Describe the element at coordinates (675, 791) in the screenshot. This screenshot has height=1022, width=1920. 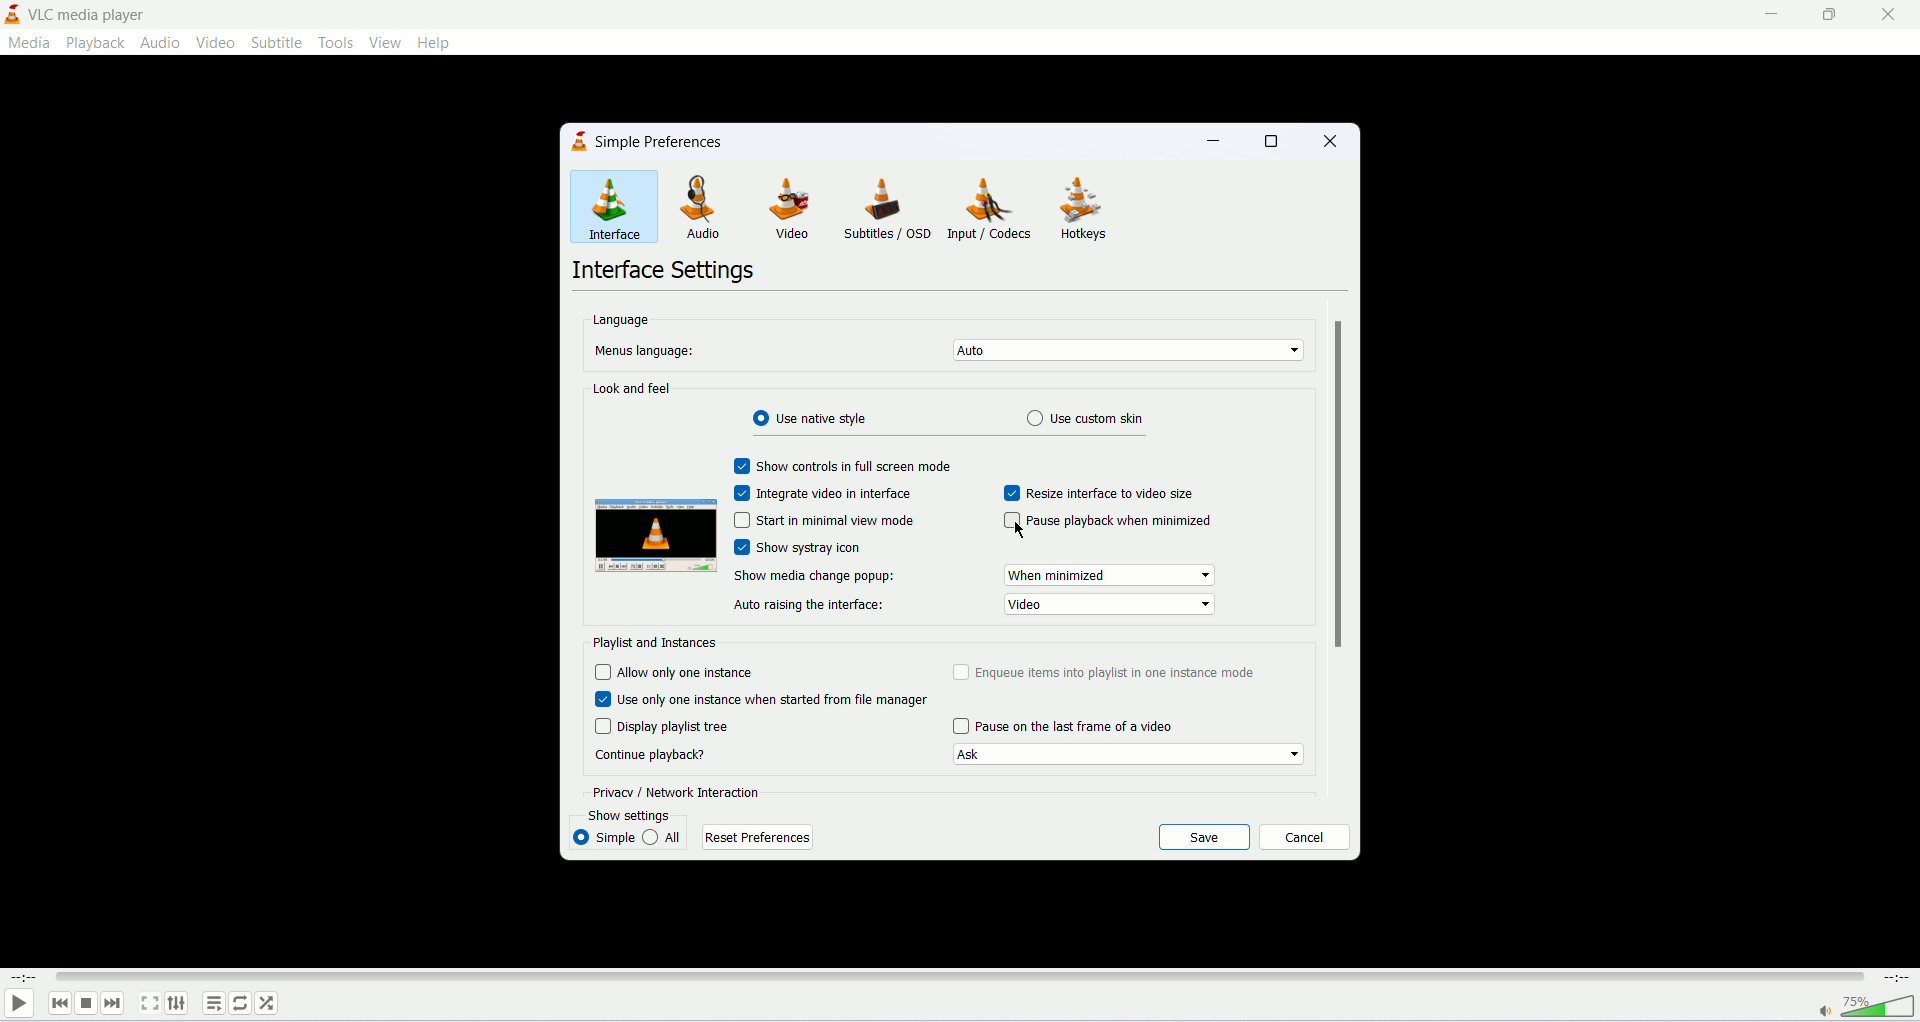
I see `privacy/network interaction` at that location.